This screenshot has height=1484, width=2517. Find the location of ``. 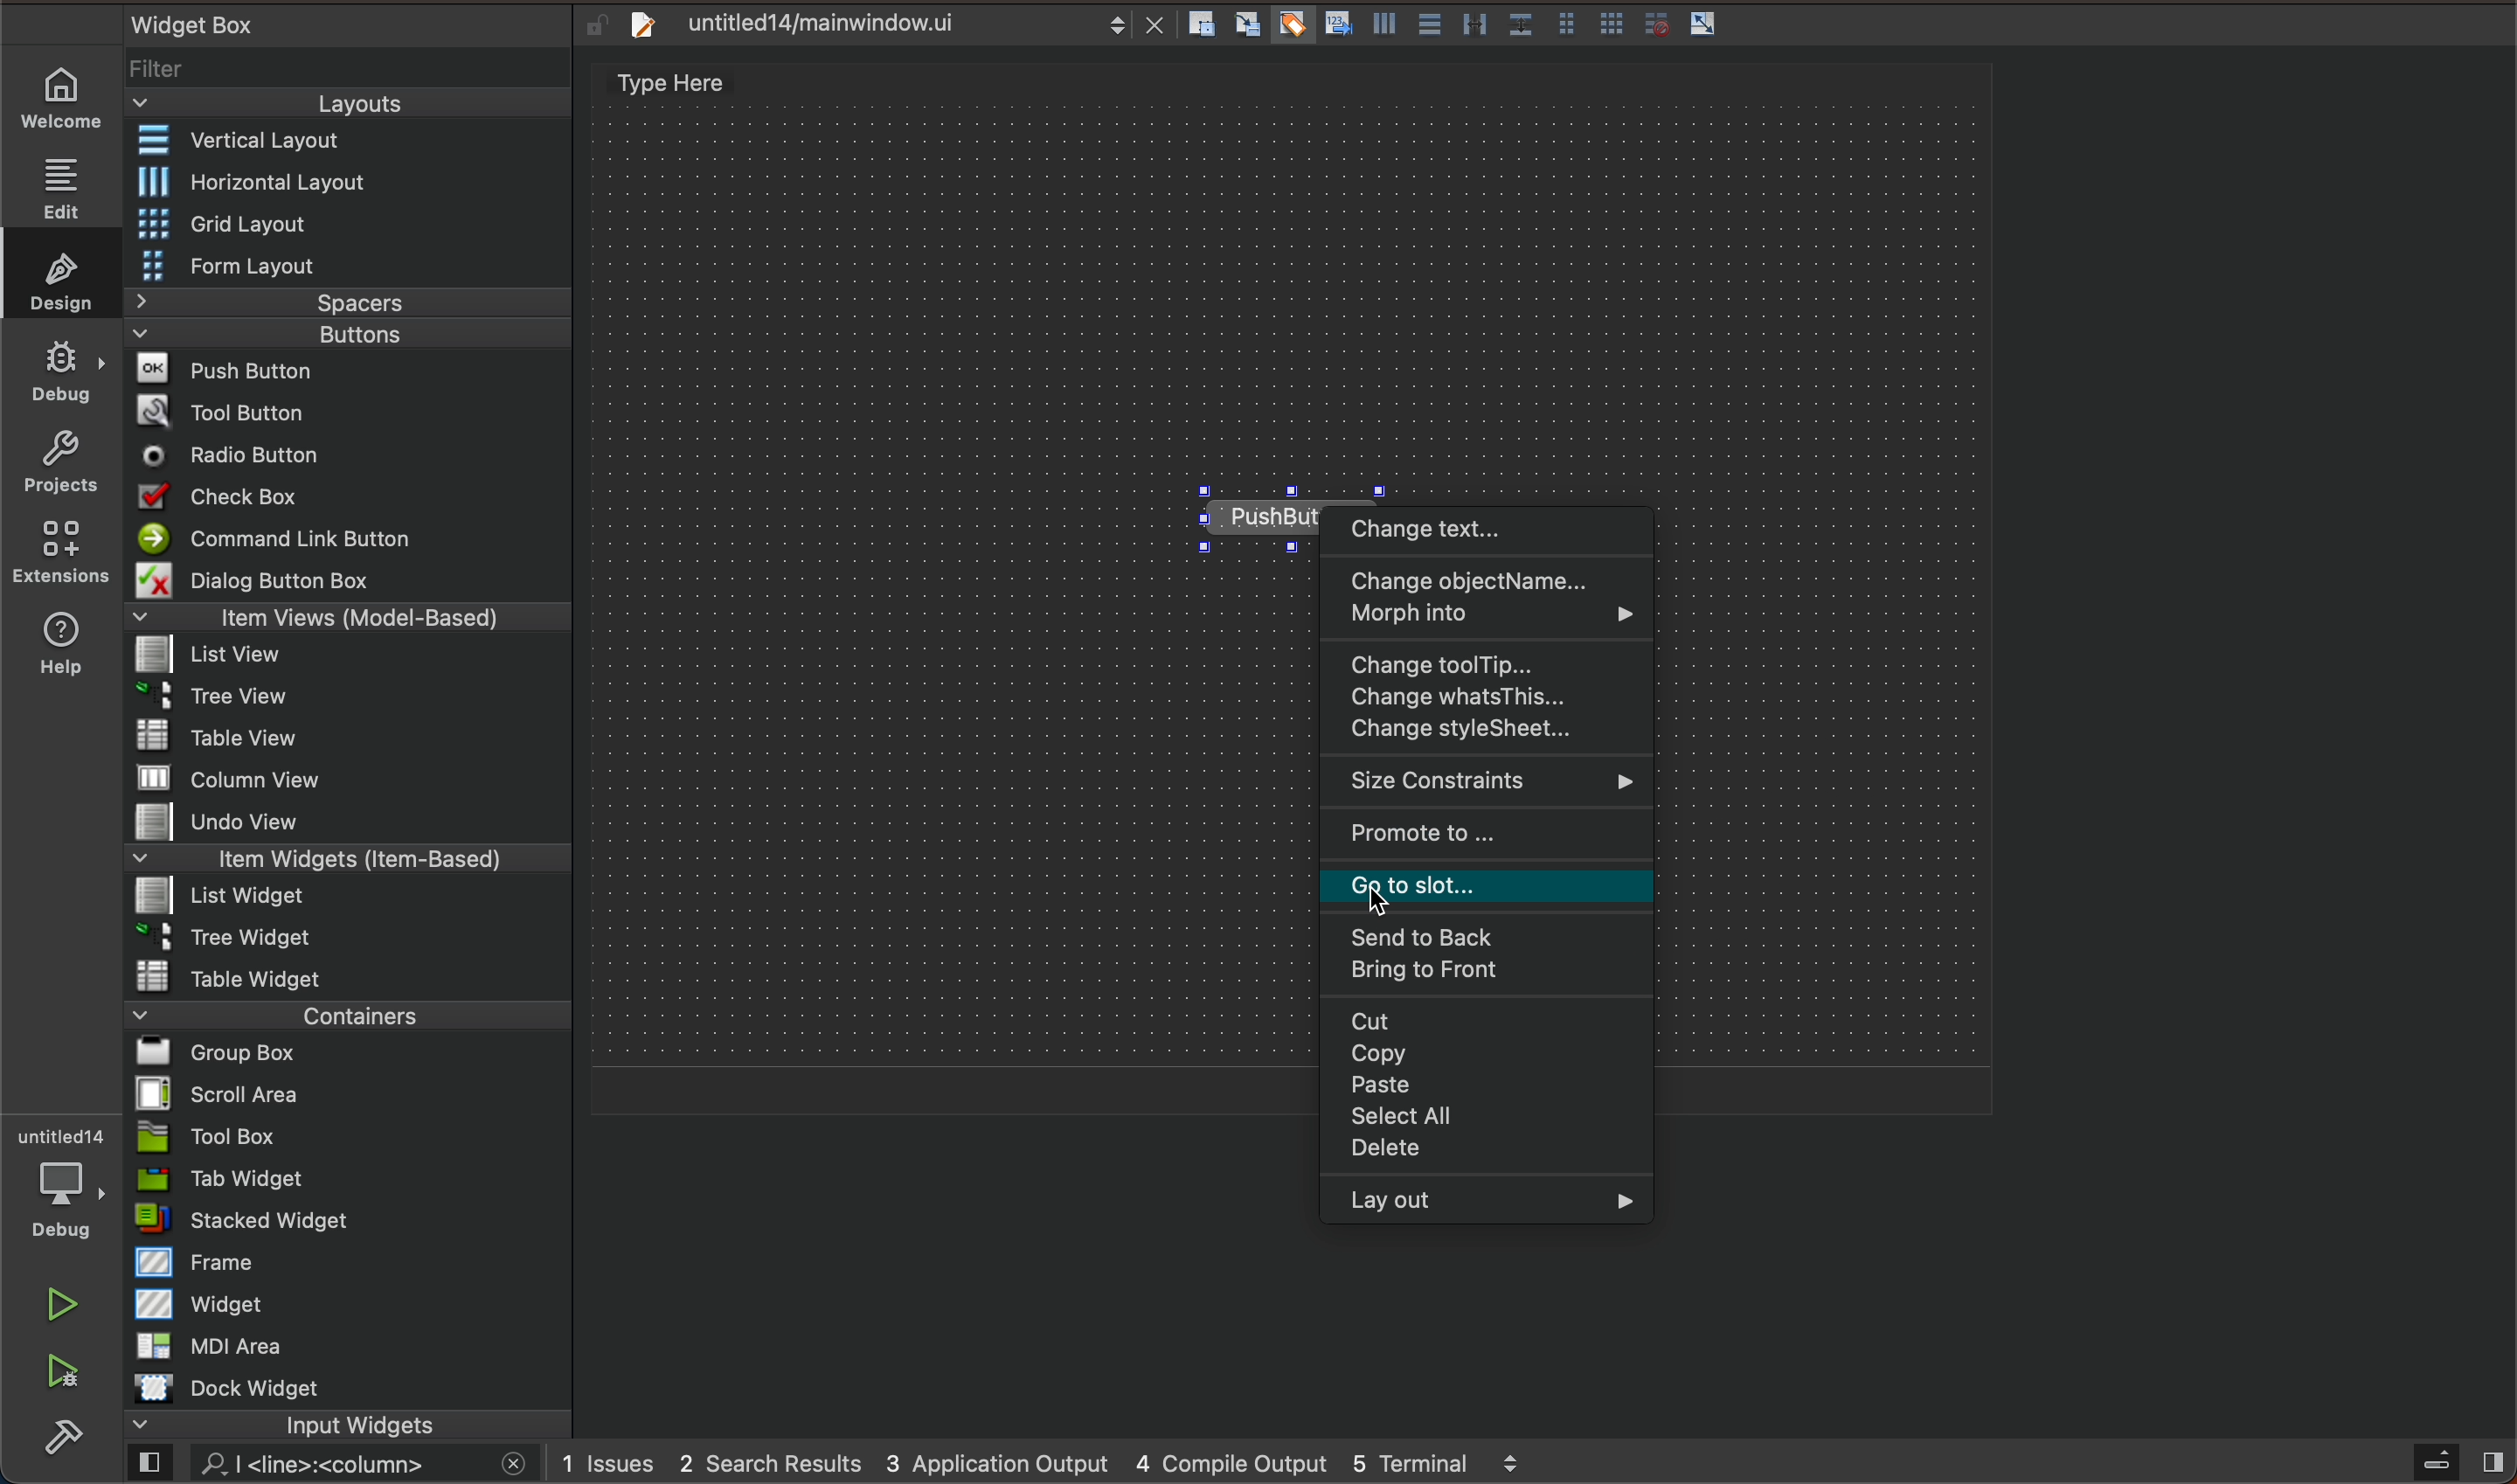

 is located at coordinates (1341, 22).